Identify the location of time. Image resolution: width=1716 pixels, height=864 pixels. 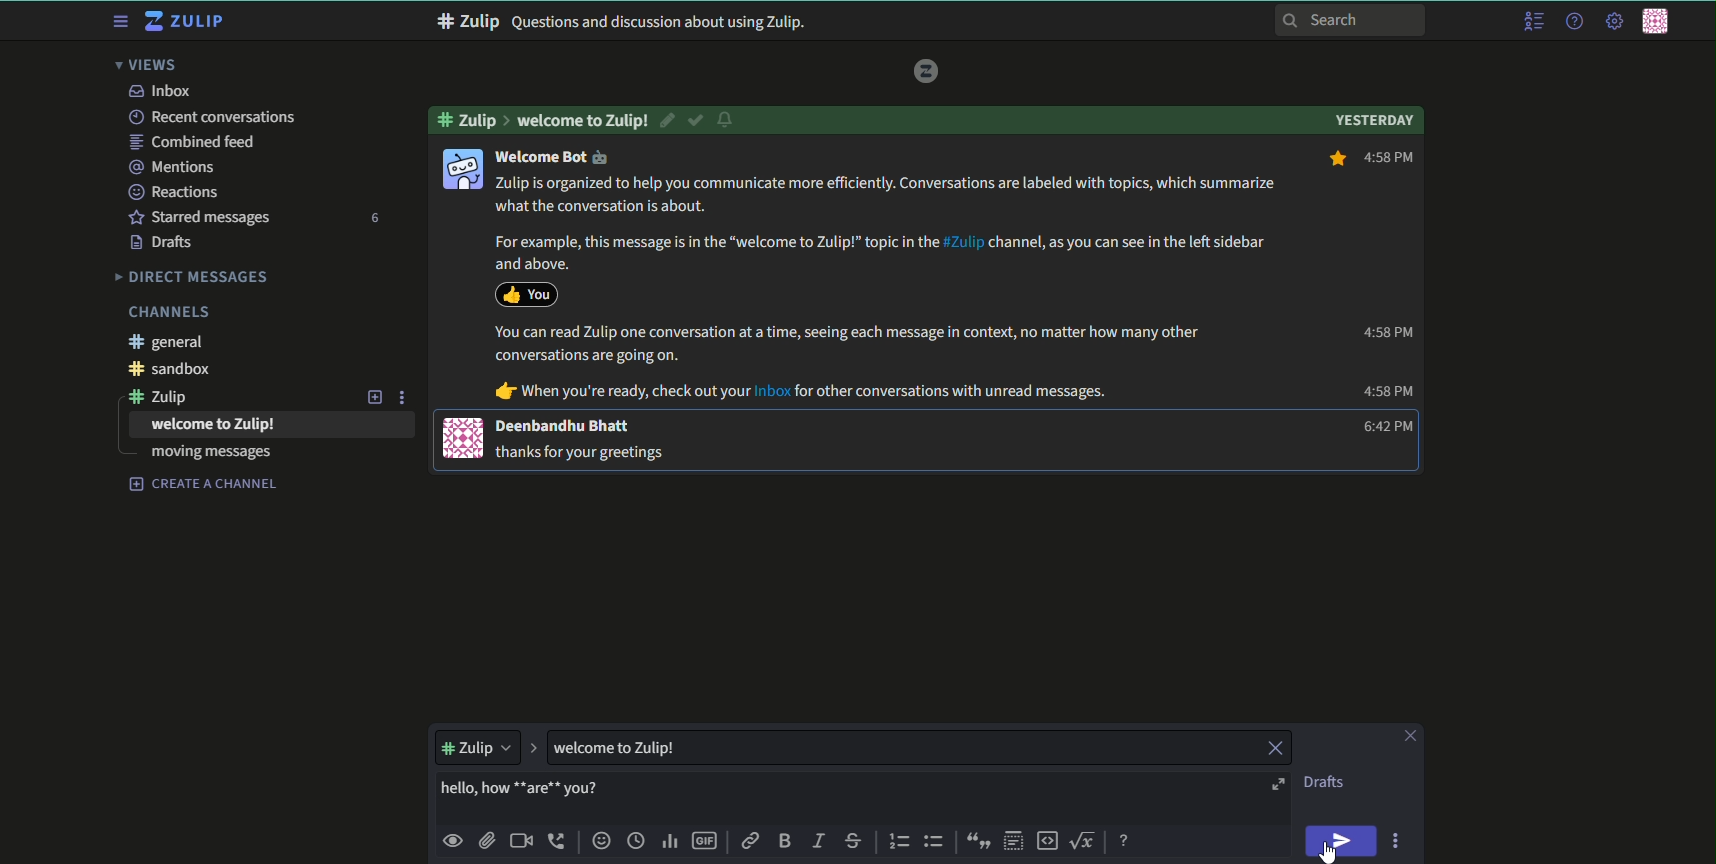
(638, 842).